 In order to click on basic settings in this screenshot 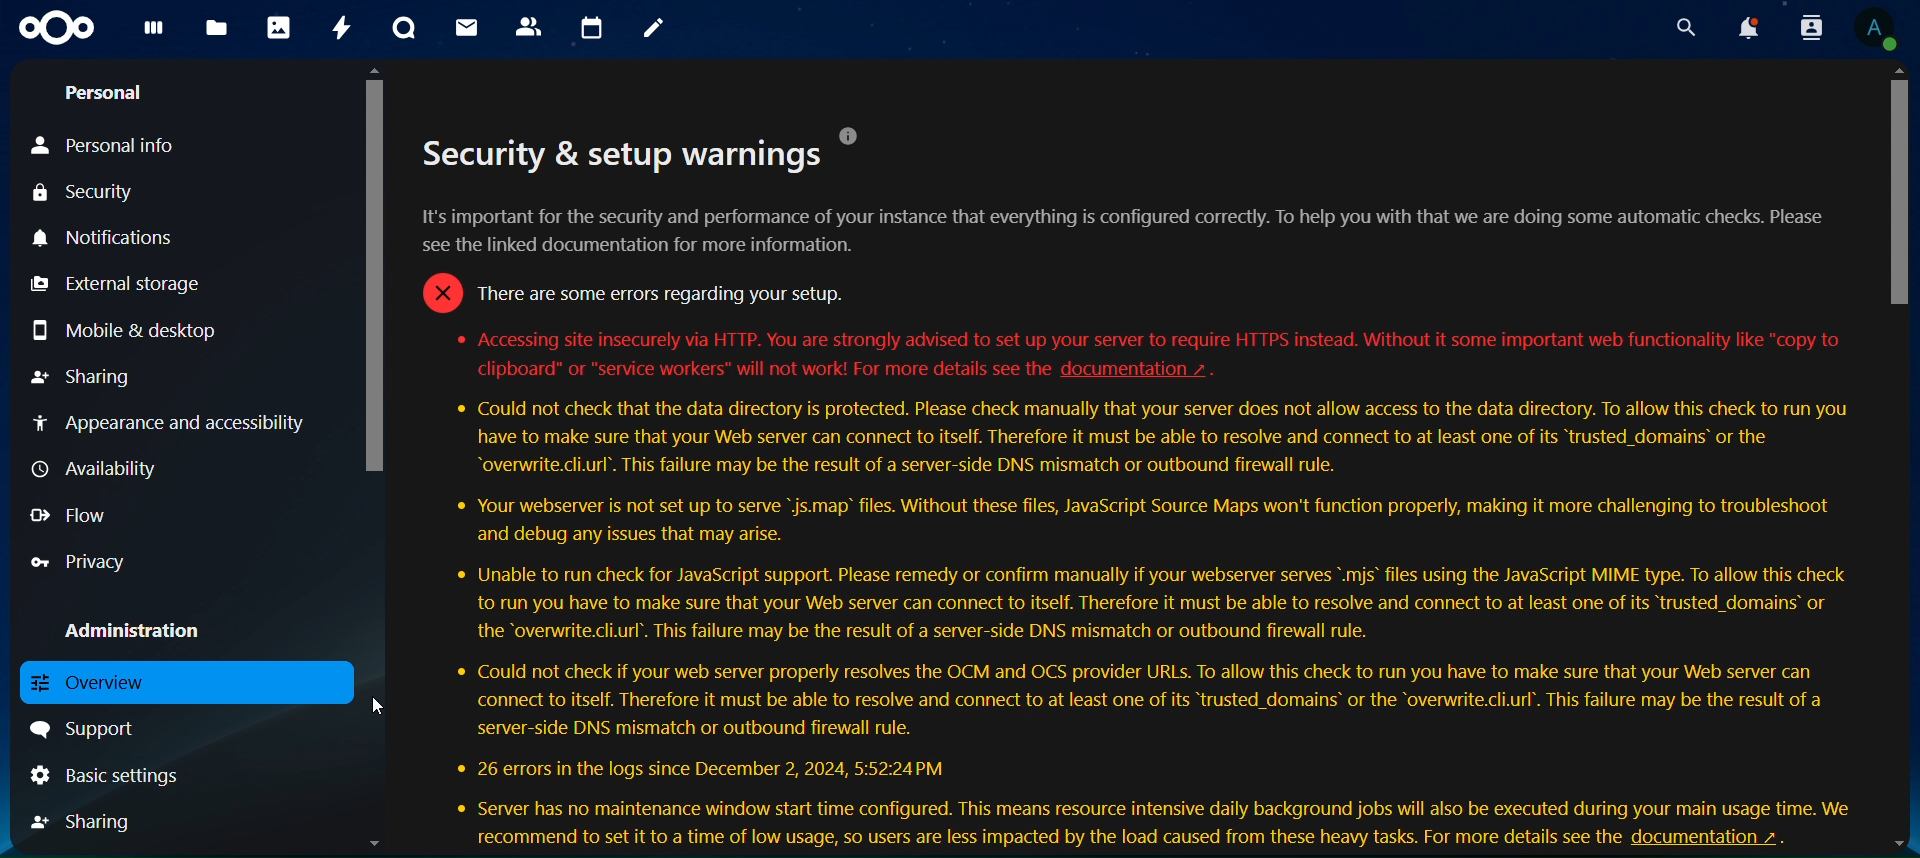, I will do `click(108, 775)`.